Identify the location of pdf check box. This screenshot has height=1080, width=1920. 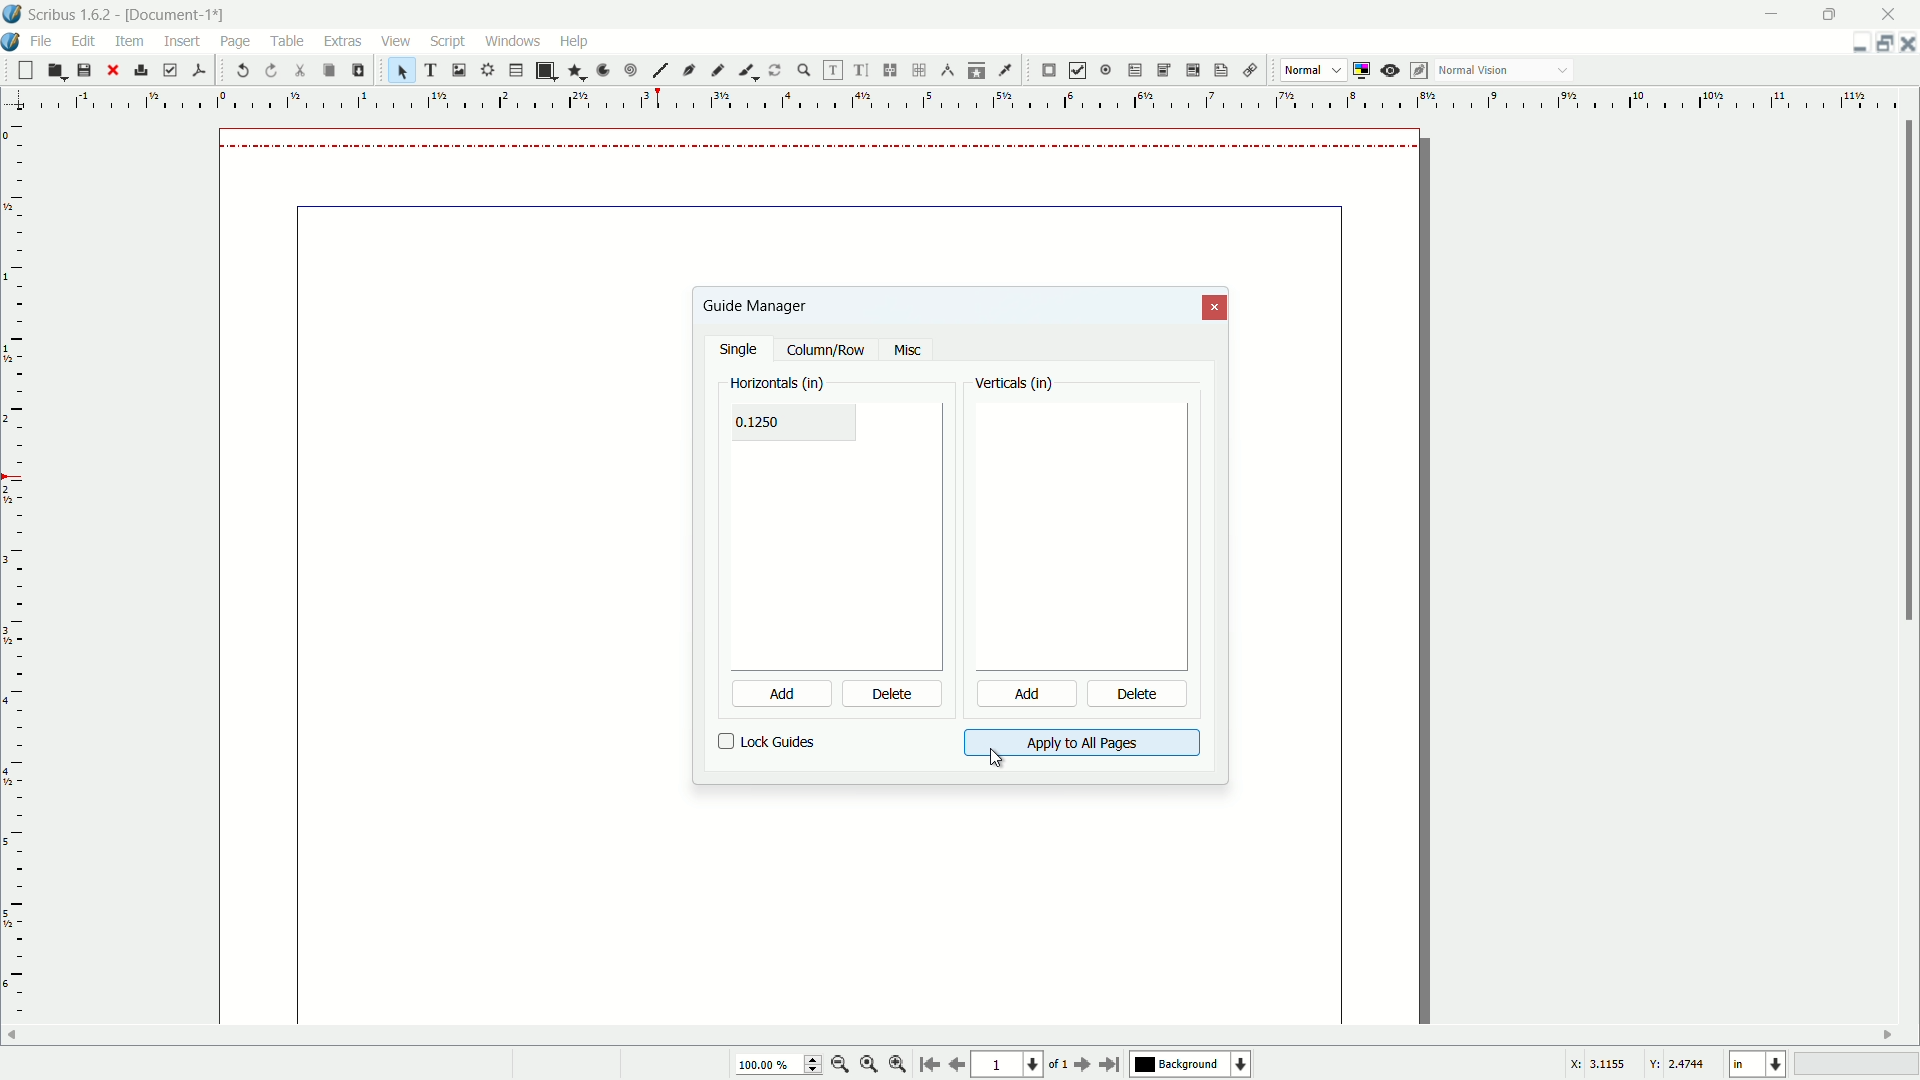
(1078, 70).